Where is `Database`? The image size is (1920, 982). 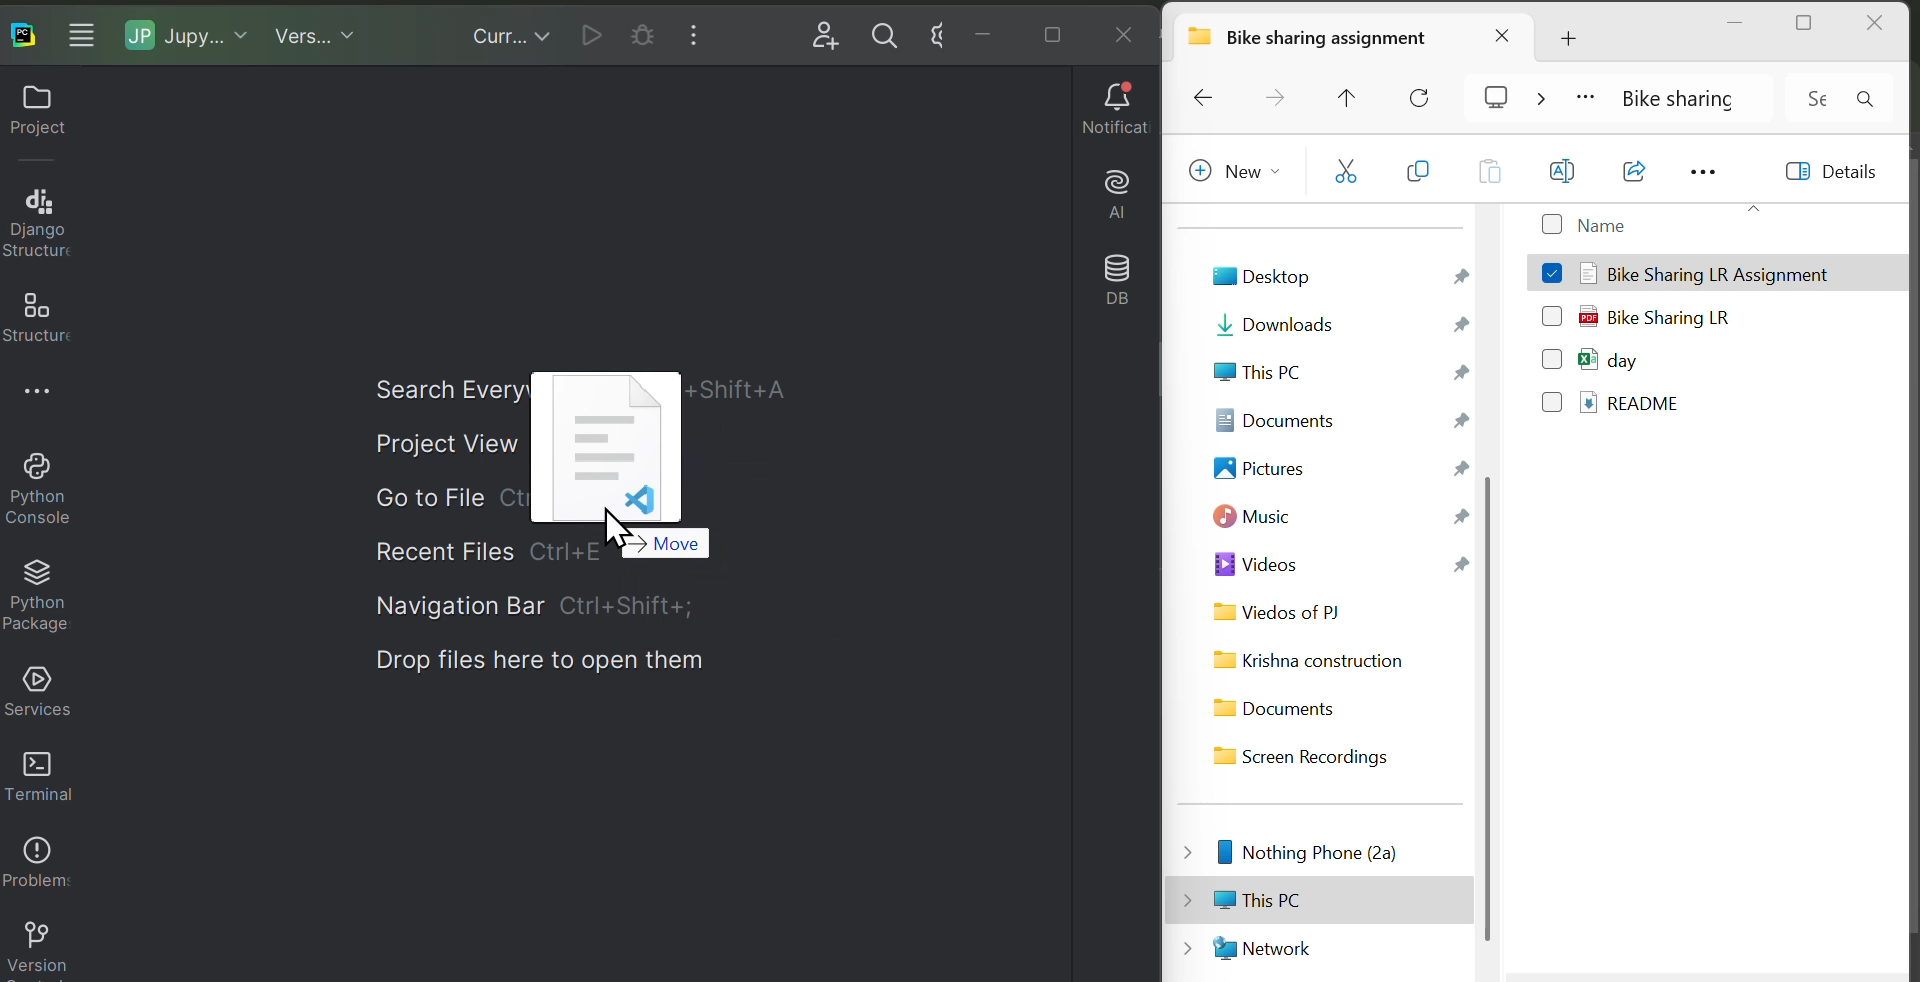 Database is located at coordinates (1108, 277).